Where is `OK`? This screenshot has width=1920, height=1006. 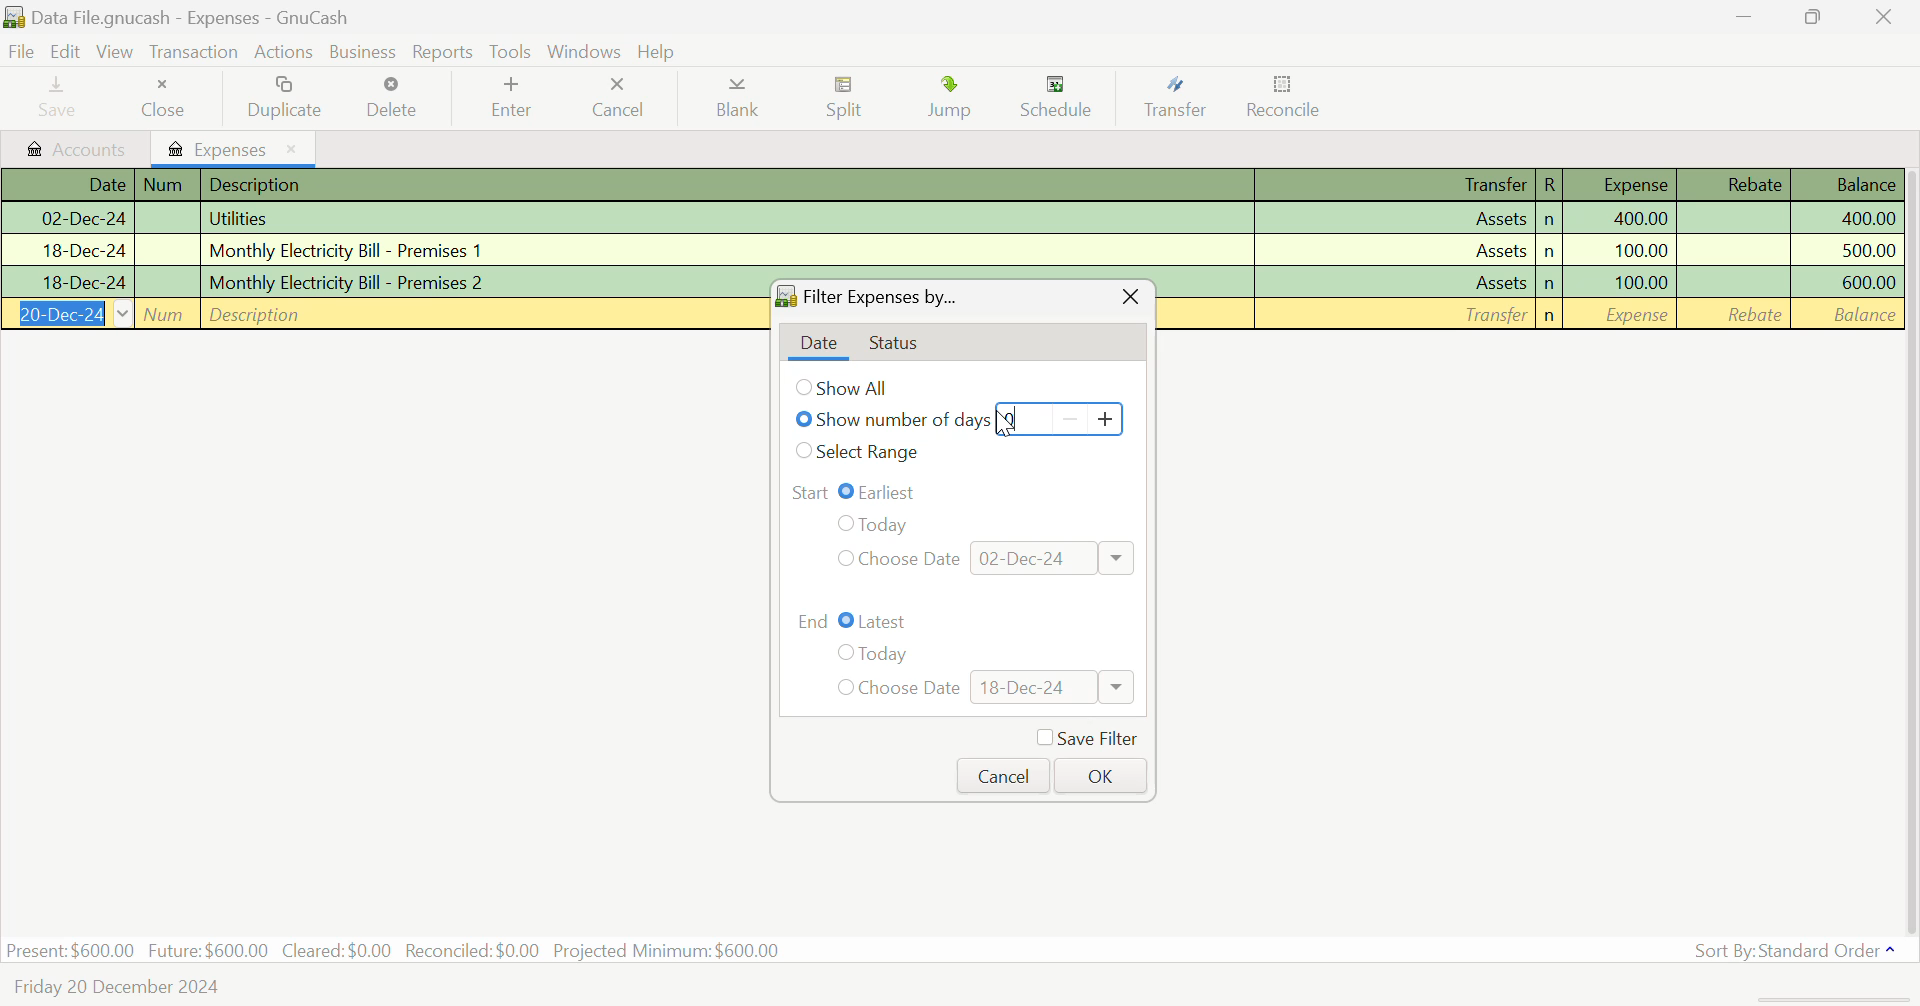
OK is located at coordinates (1100, 776).